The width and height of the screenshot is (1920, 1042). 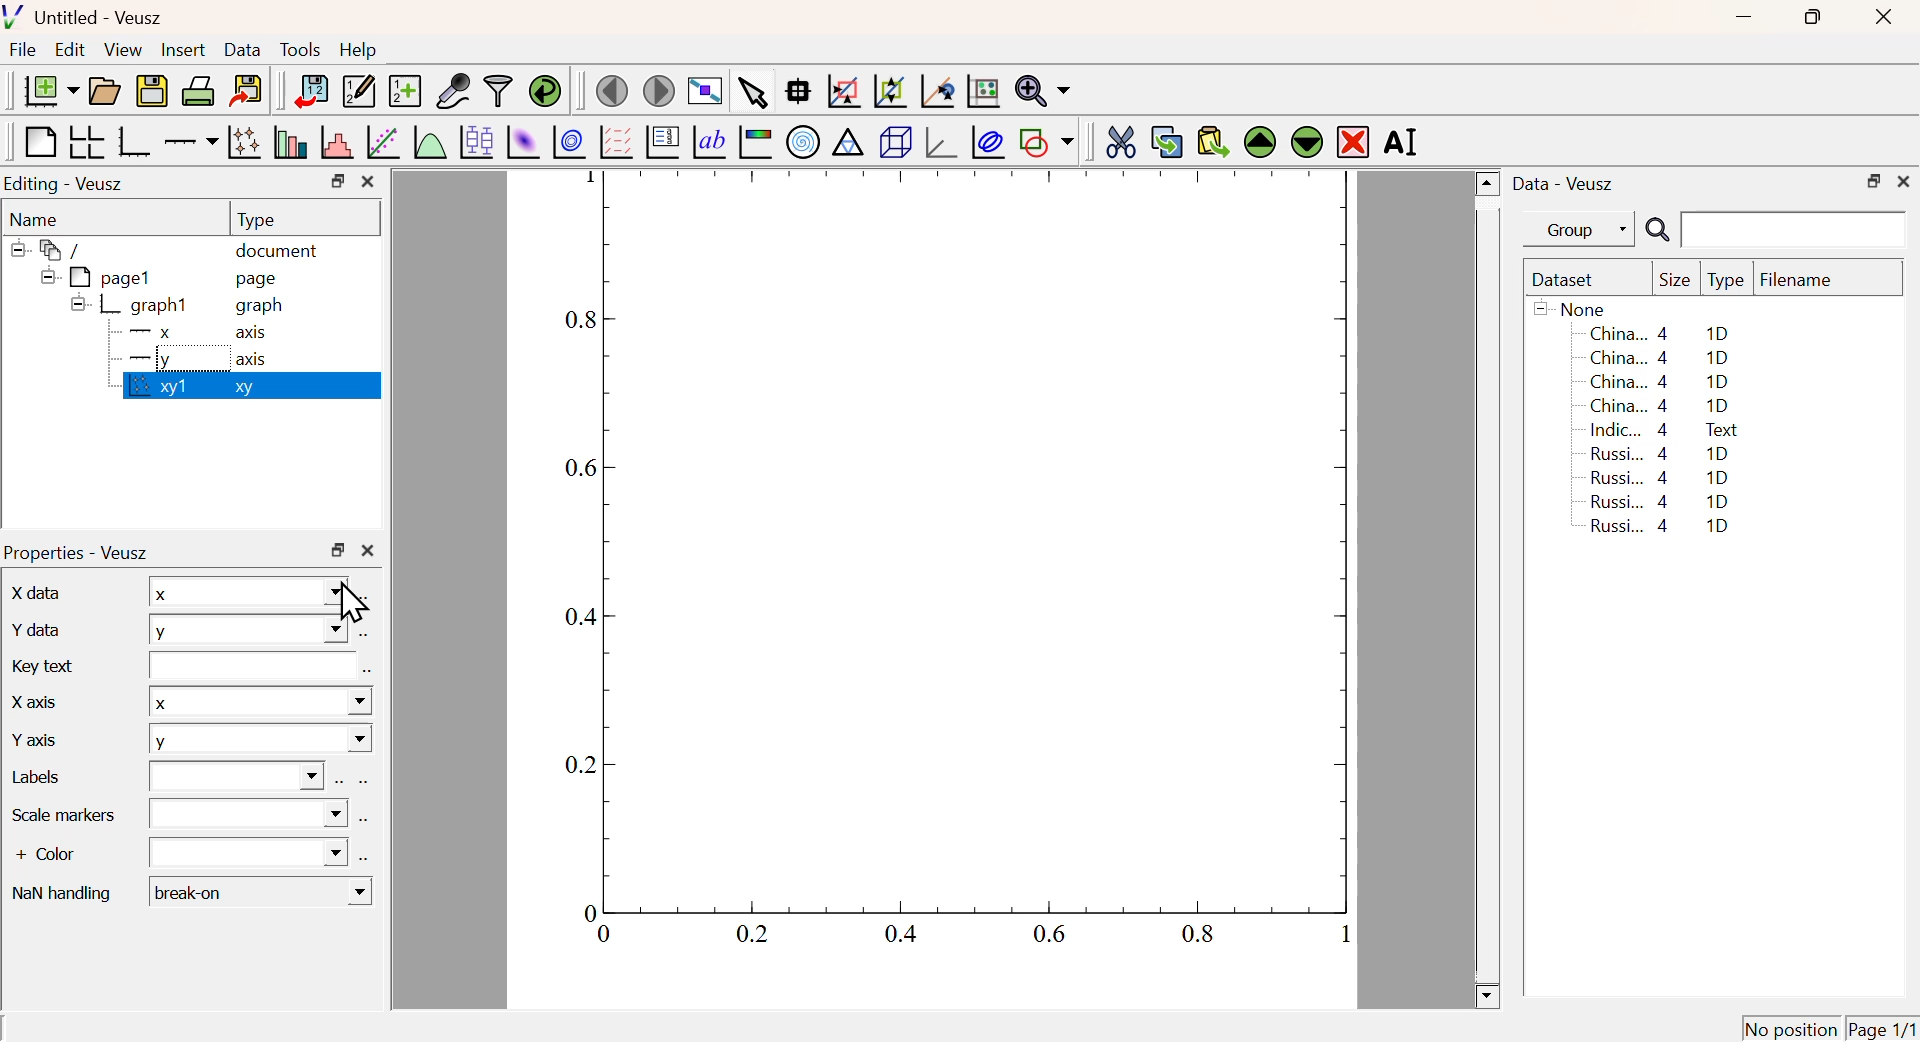 I want to click on Filename, so click(x=1806, y=281).